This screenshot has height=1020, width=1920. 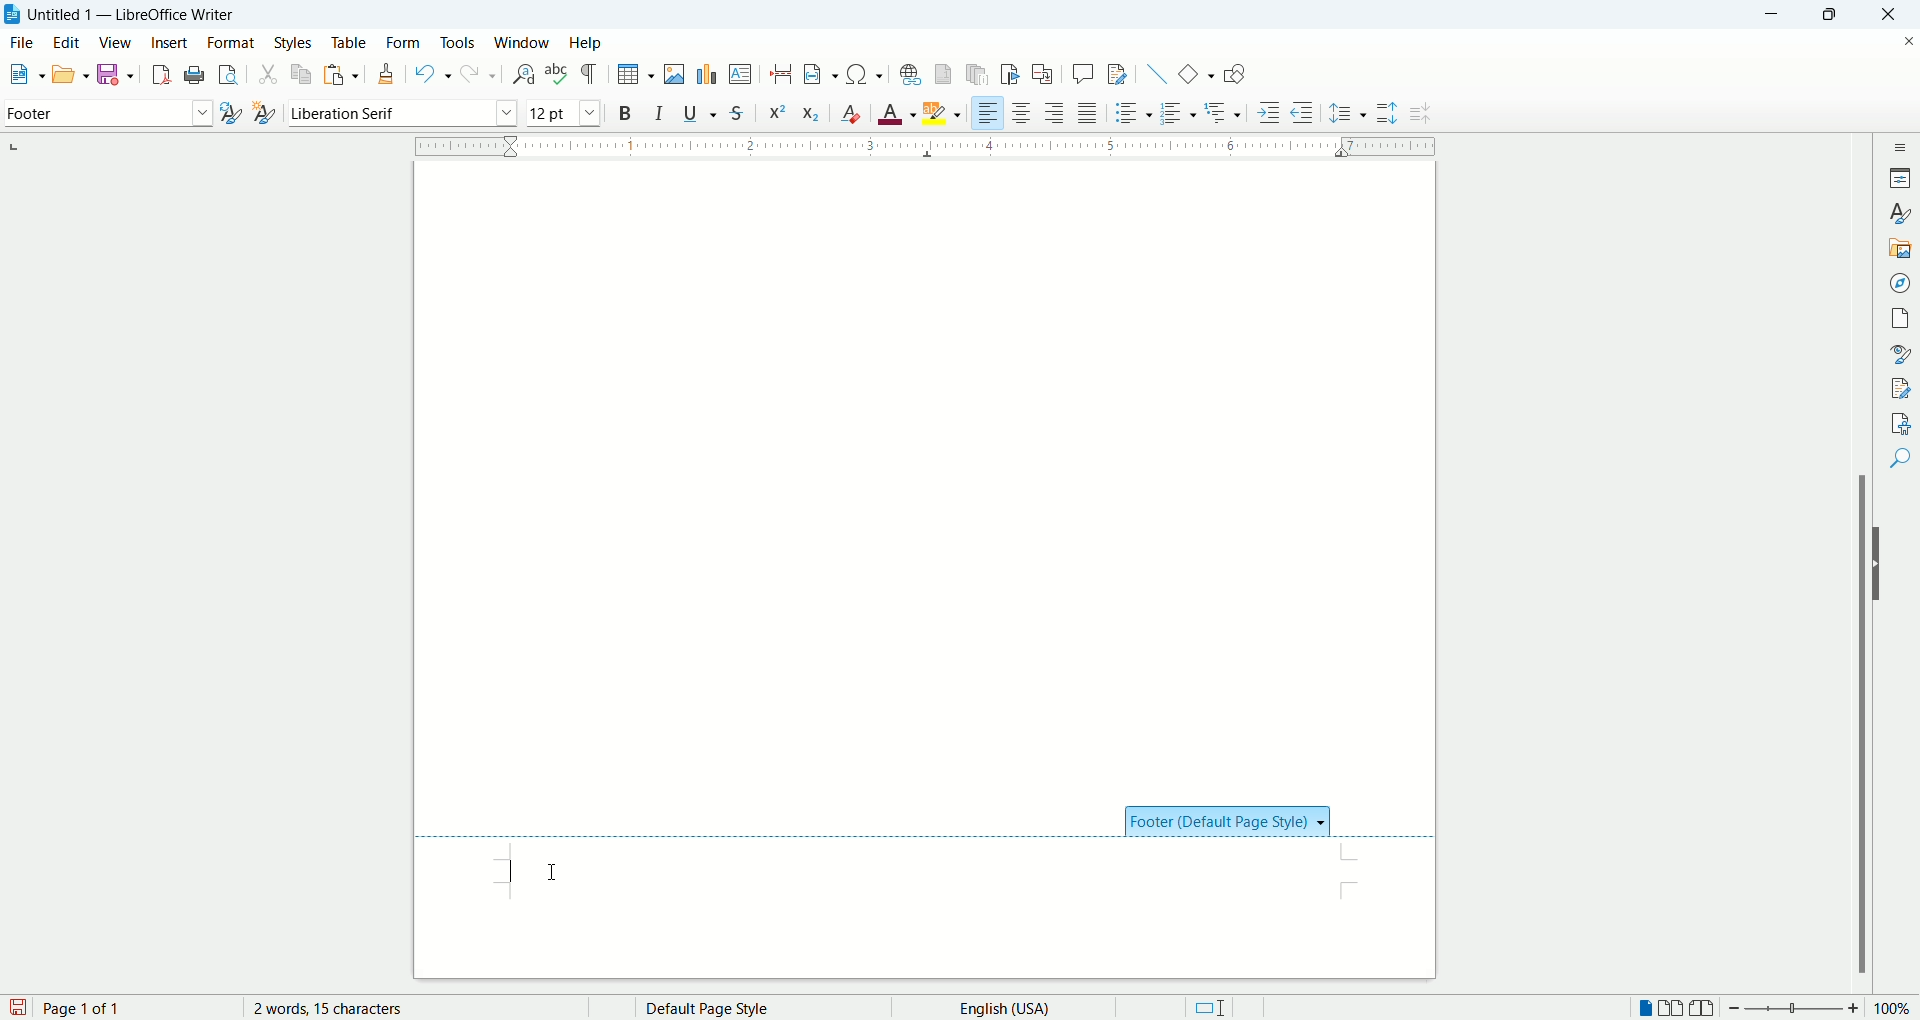 What do you see at coordinates (433, 74) in the screenshot?
I see `undo` at bounding box center [433, 74].